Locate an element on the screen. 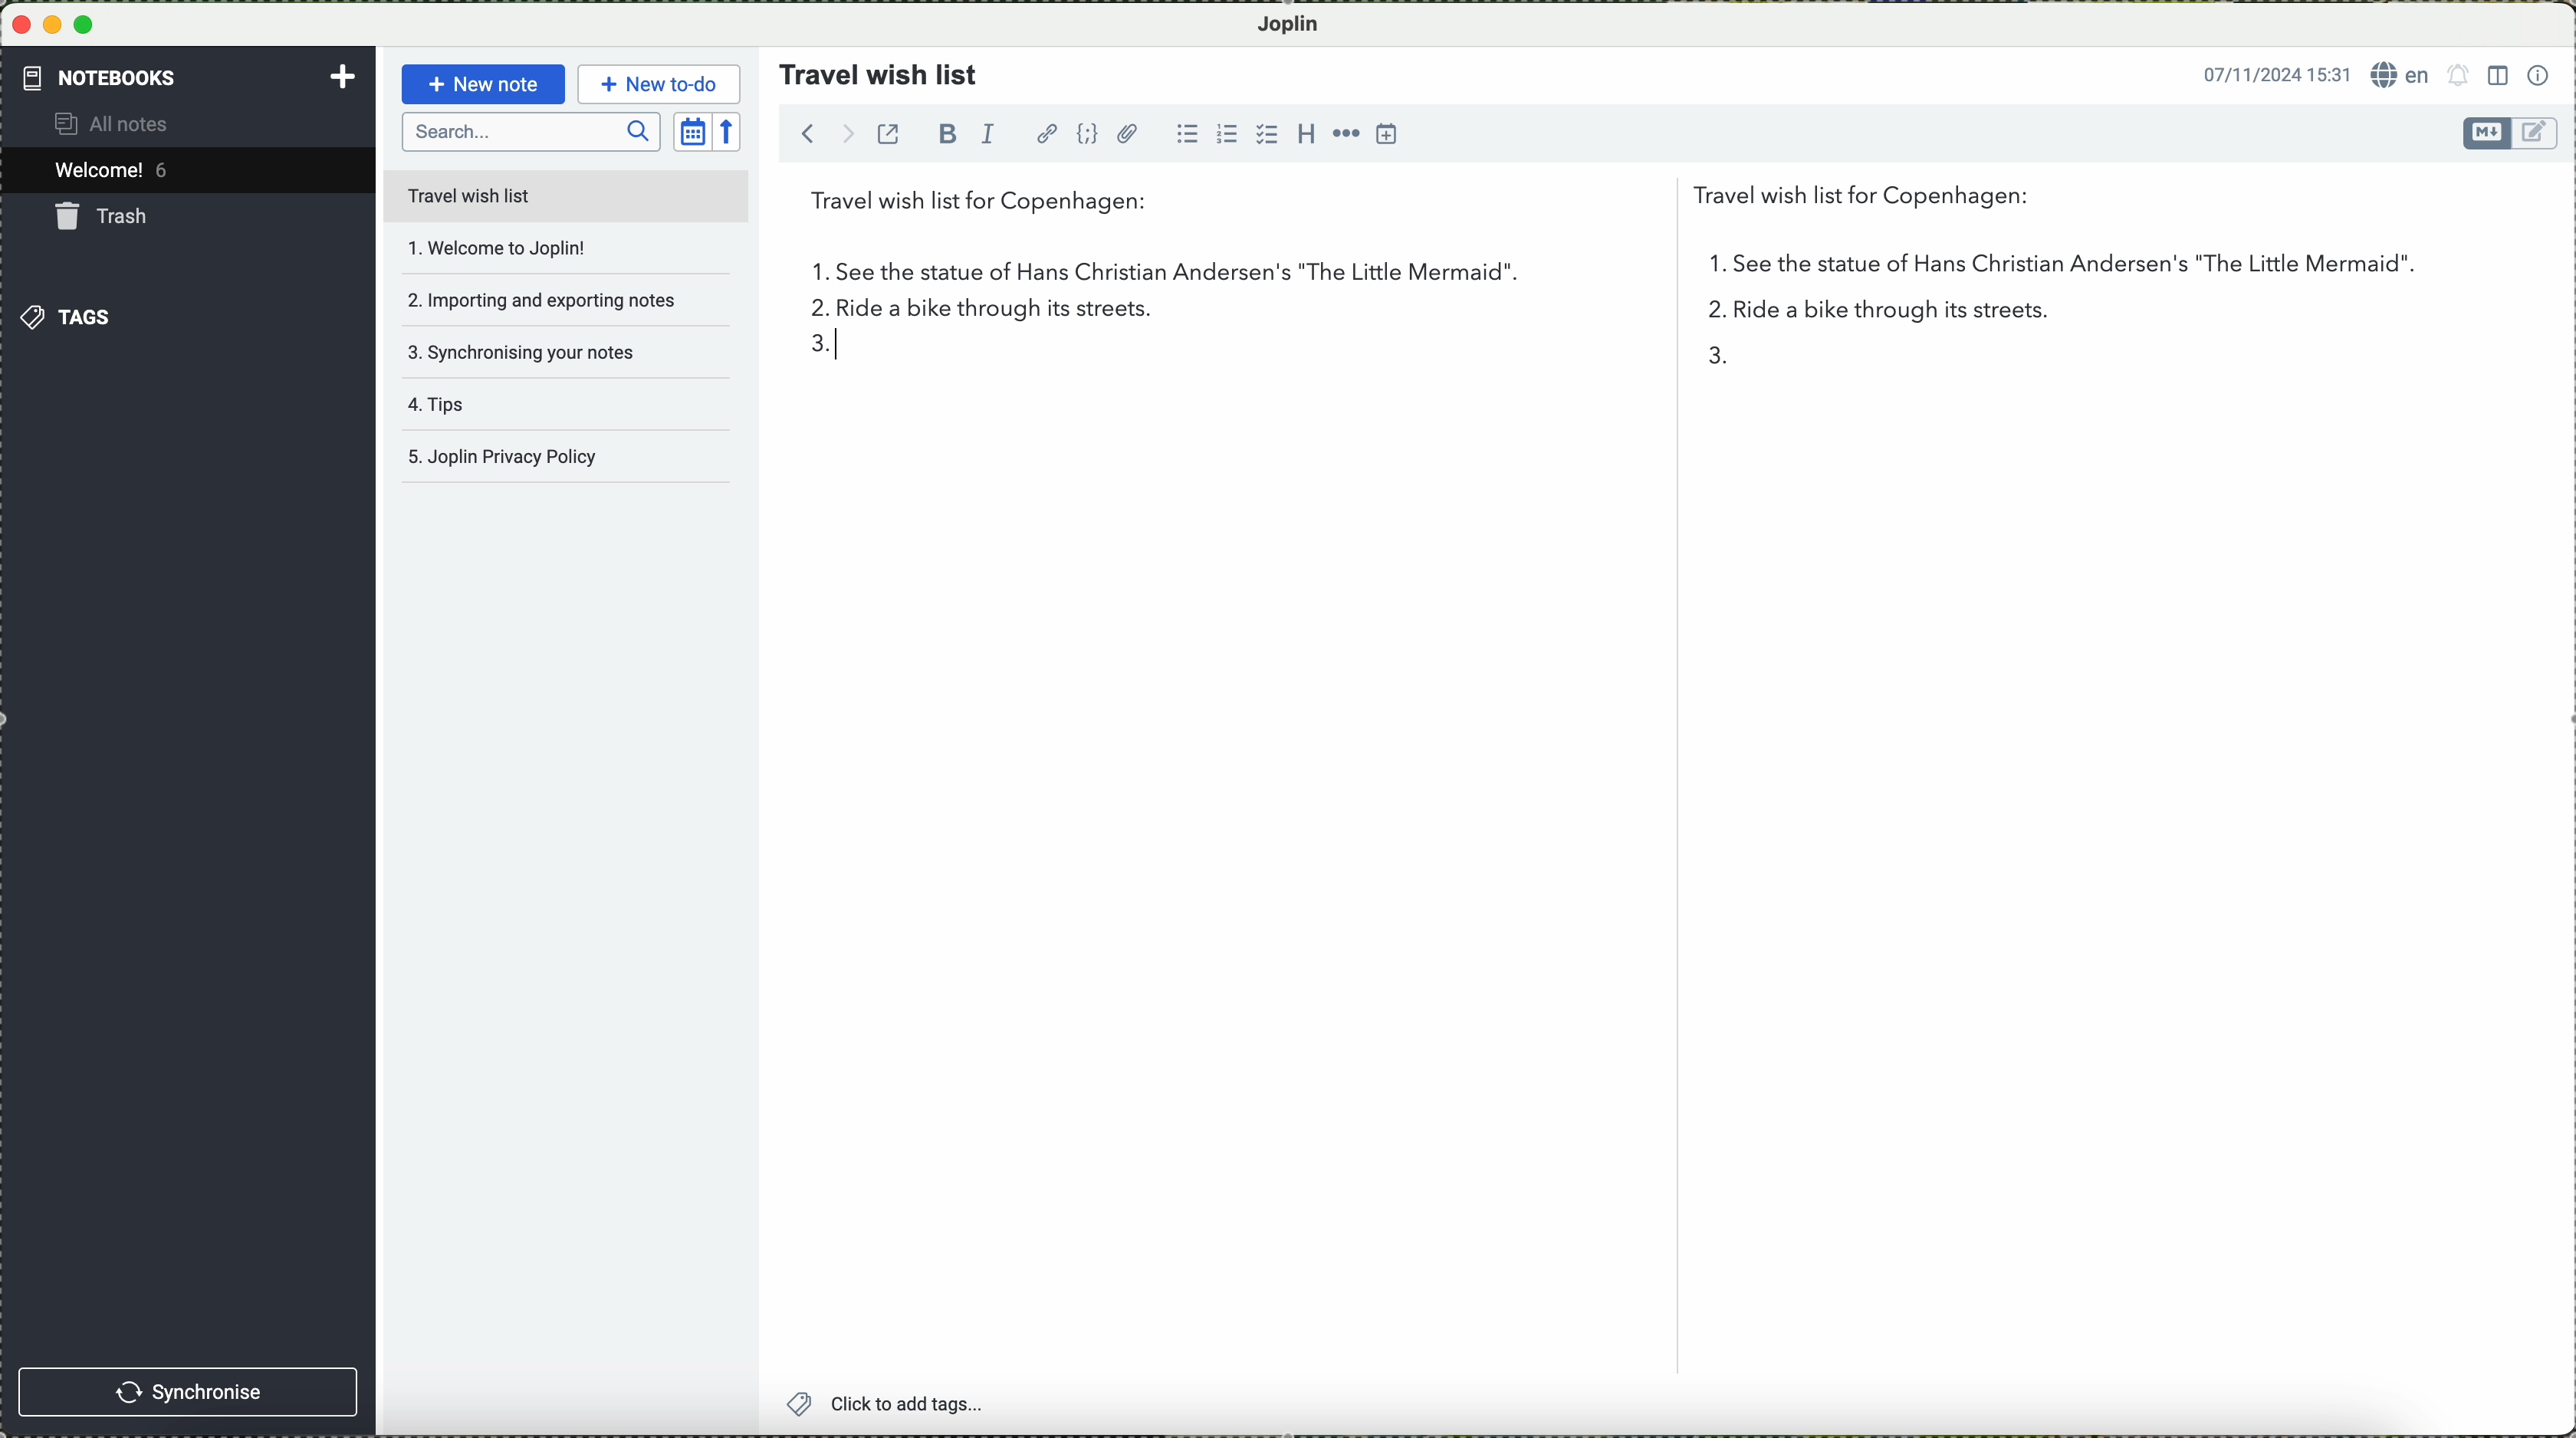 Image resolution: width=2576 pixels, height=1438 pixels. horizontal rule is located at coordinates (1344, 133).